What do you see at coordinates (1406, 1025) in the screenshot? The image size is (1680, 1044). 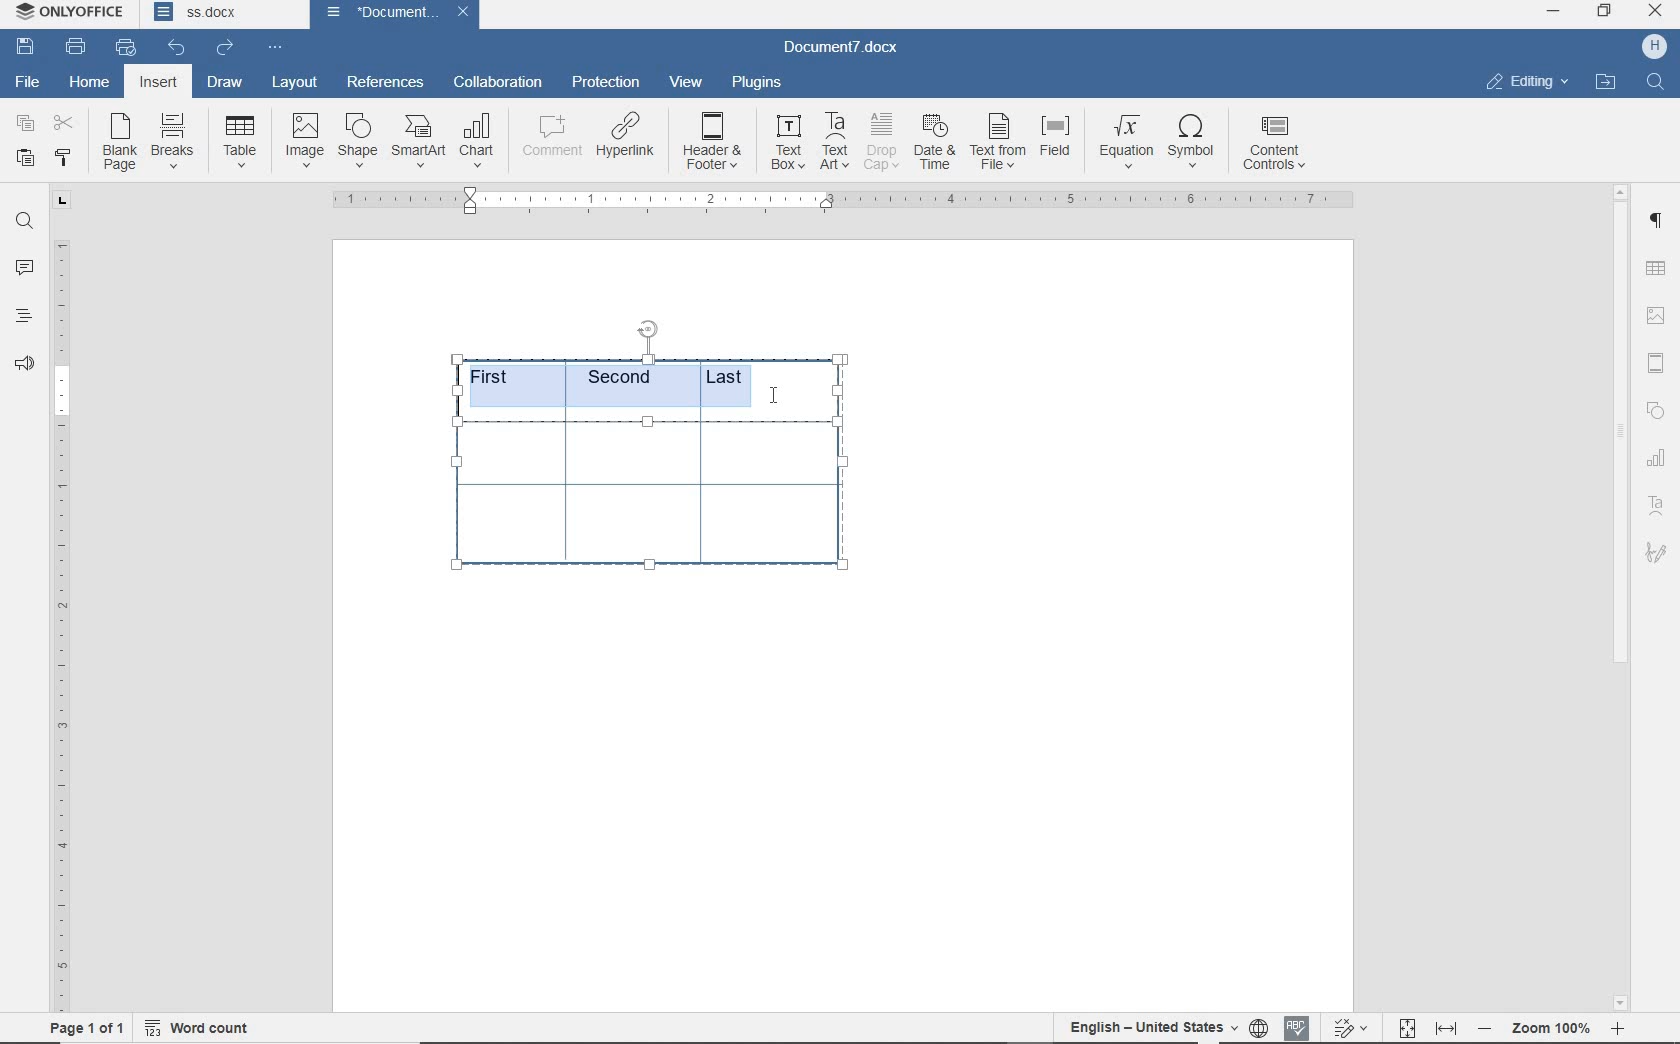 I see `fit to page` at bounding box center [1406, 1025].